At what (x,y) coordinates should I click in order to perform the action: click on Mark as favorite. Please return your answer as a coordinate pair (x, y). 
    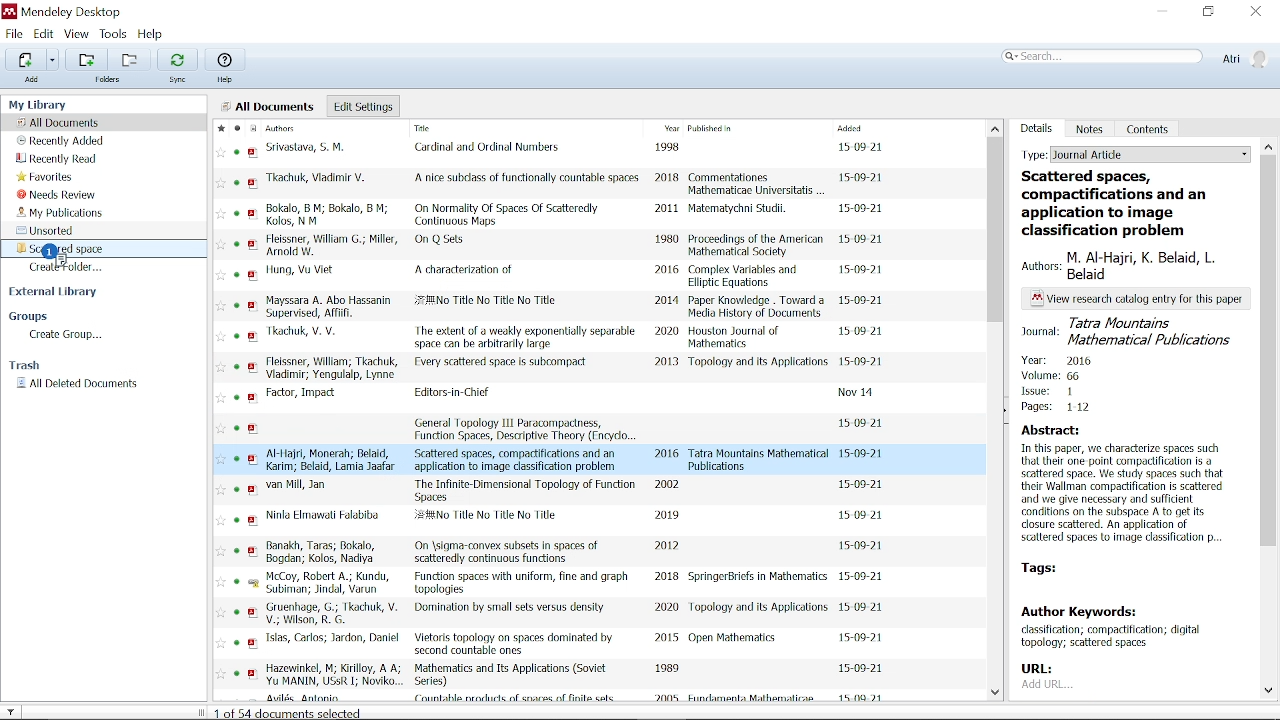
    Looking at the image, I should click on (219, 128).